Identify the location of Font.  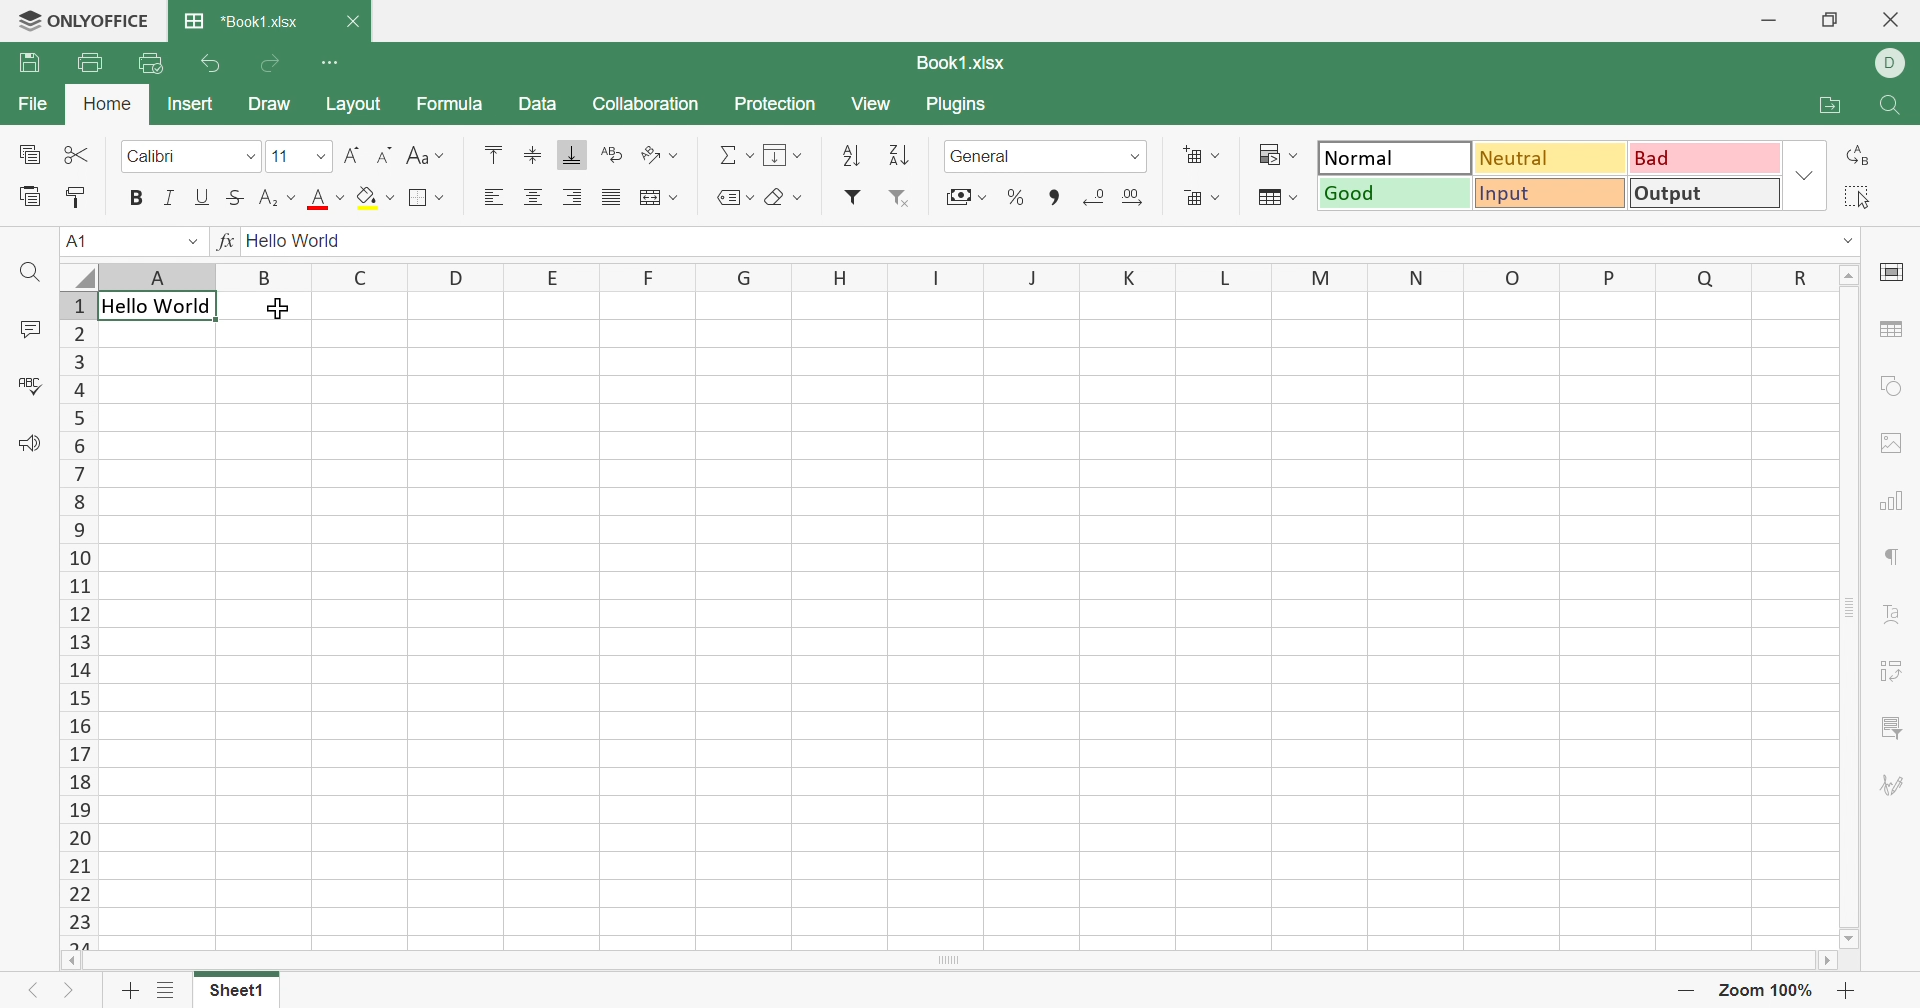
(189, 157).